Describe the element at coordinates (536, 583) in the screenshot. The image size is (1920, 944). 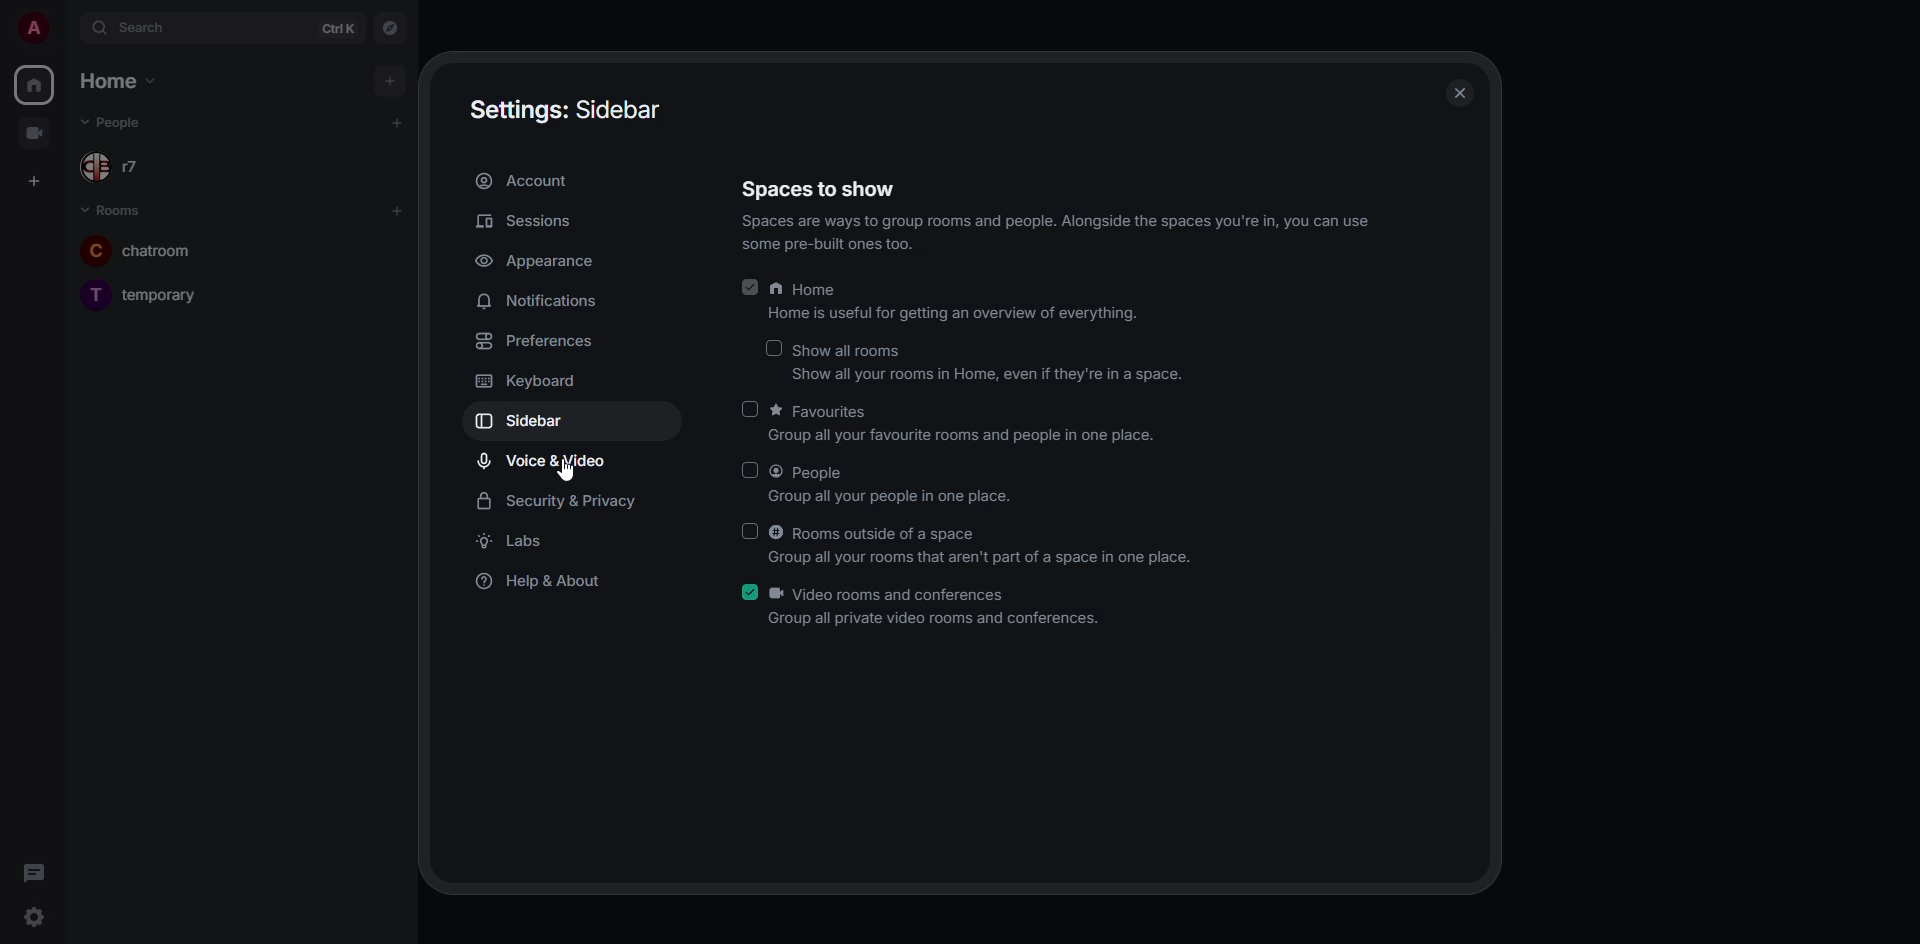
I see `help & about` at that location.